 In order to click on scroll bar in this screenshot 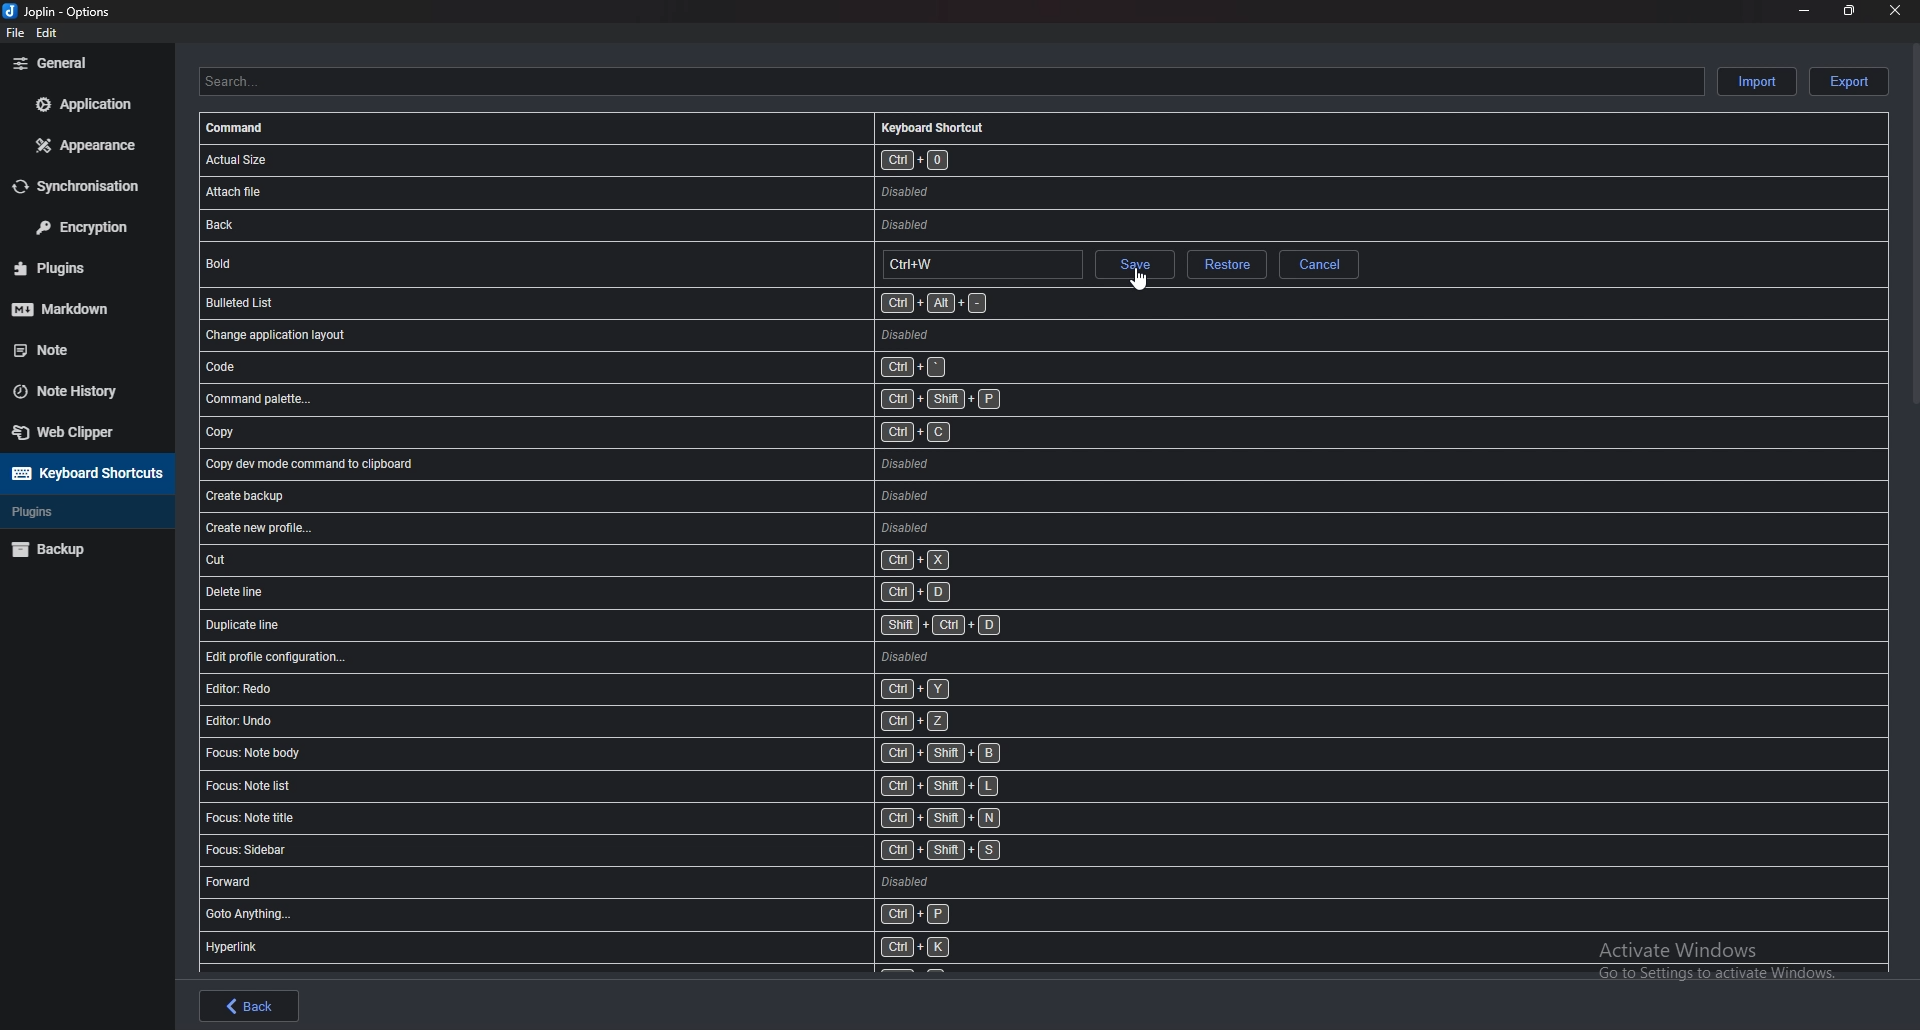, I will do `click(1912, 226)`.